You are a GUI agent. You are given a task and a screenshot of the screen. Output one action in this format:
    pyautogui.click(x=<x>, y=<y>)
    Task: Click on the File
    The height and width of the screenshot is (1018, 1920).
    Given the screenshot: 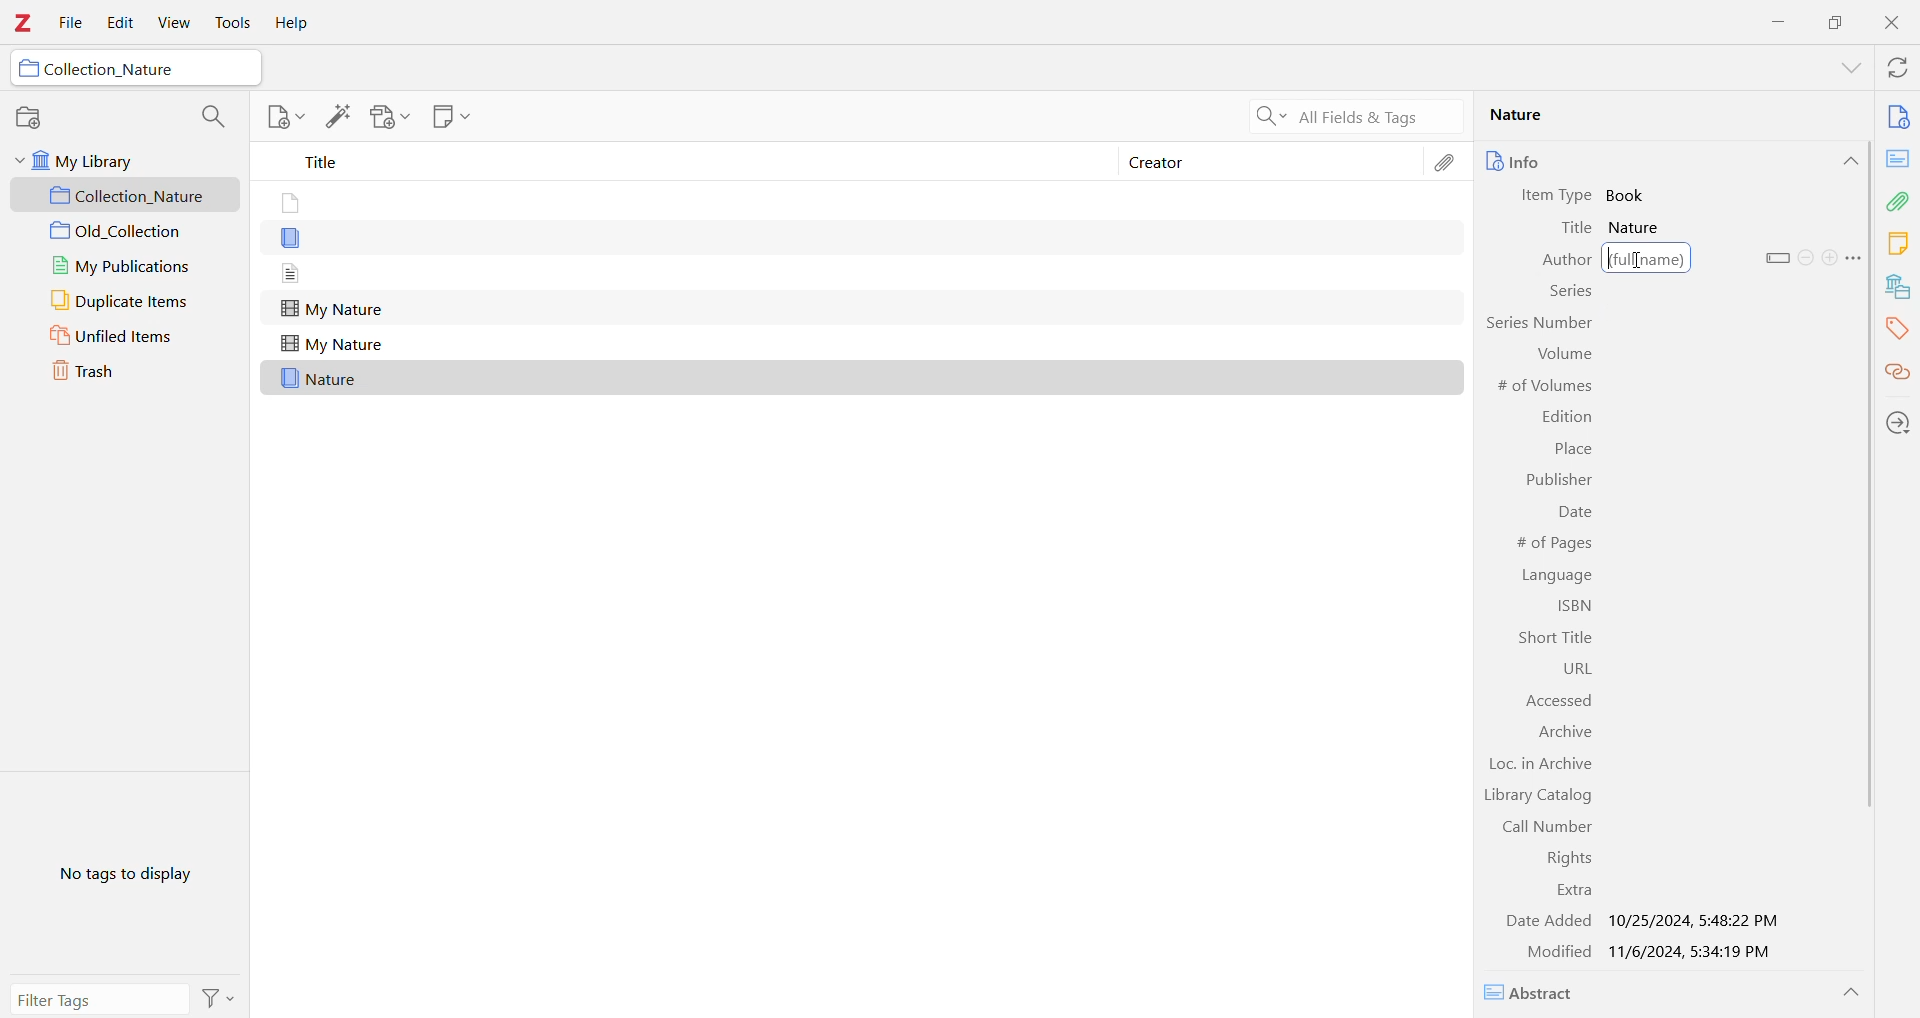 What is the action you would take?
    pyautogui.click(x=72, y=24)
    